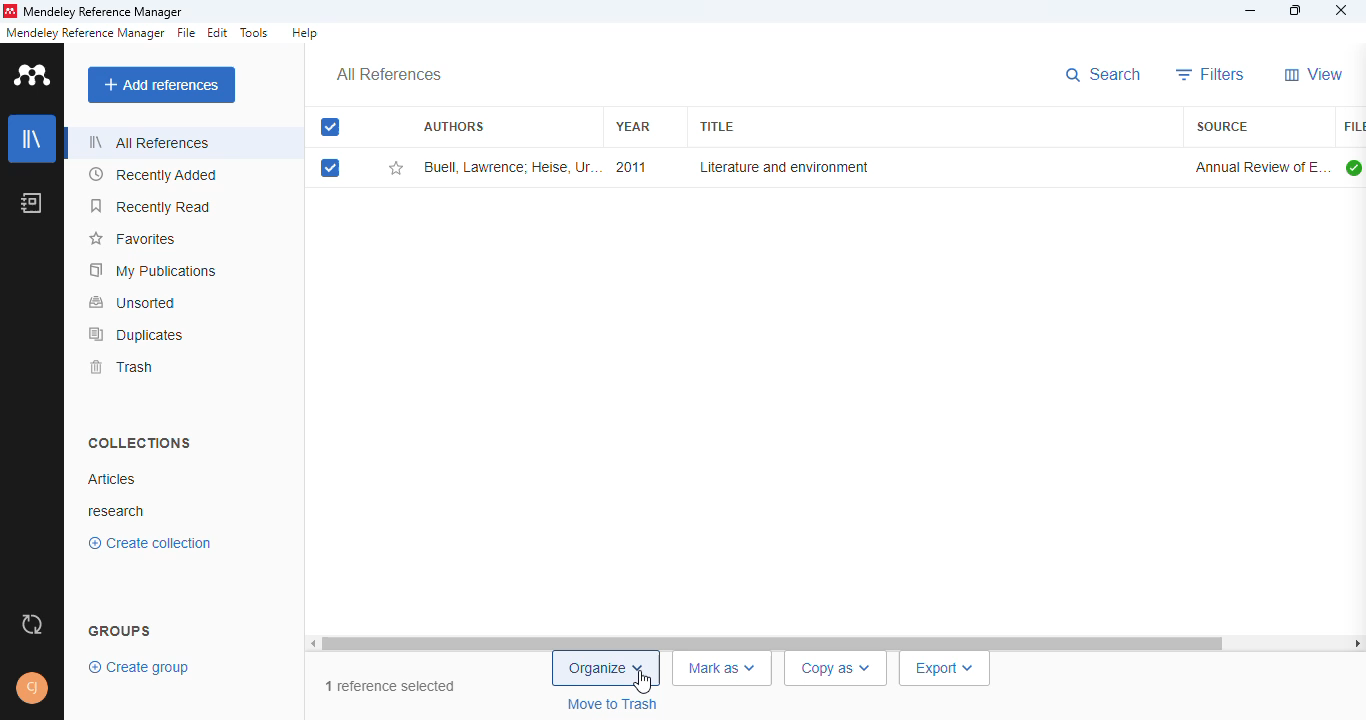  What do you see at coordinates (30, 627) in the screenshot?
I see `sync` at bounding box center [30, 627].